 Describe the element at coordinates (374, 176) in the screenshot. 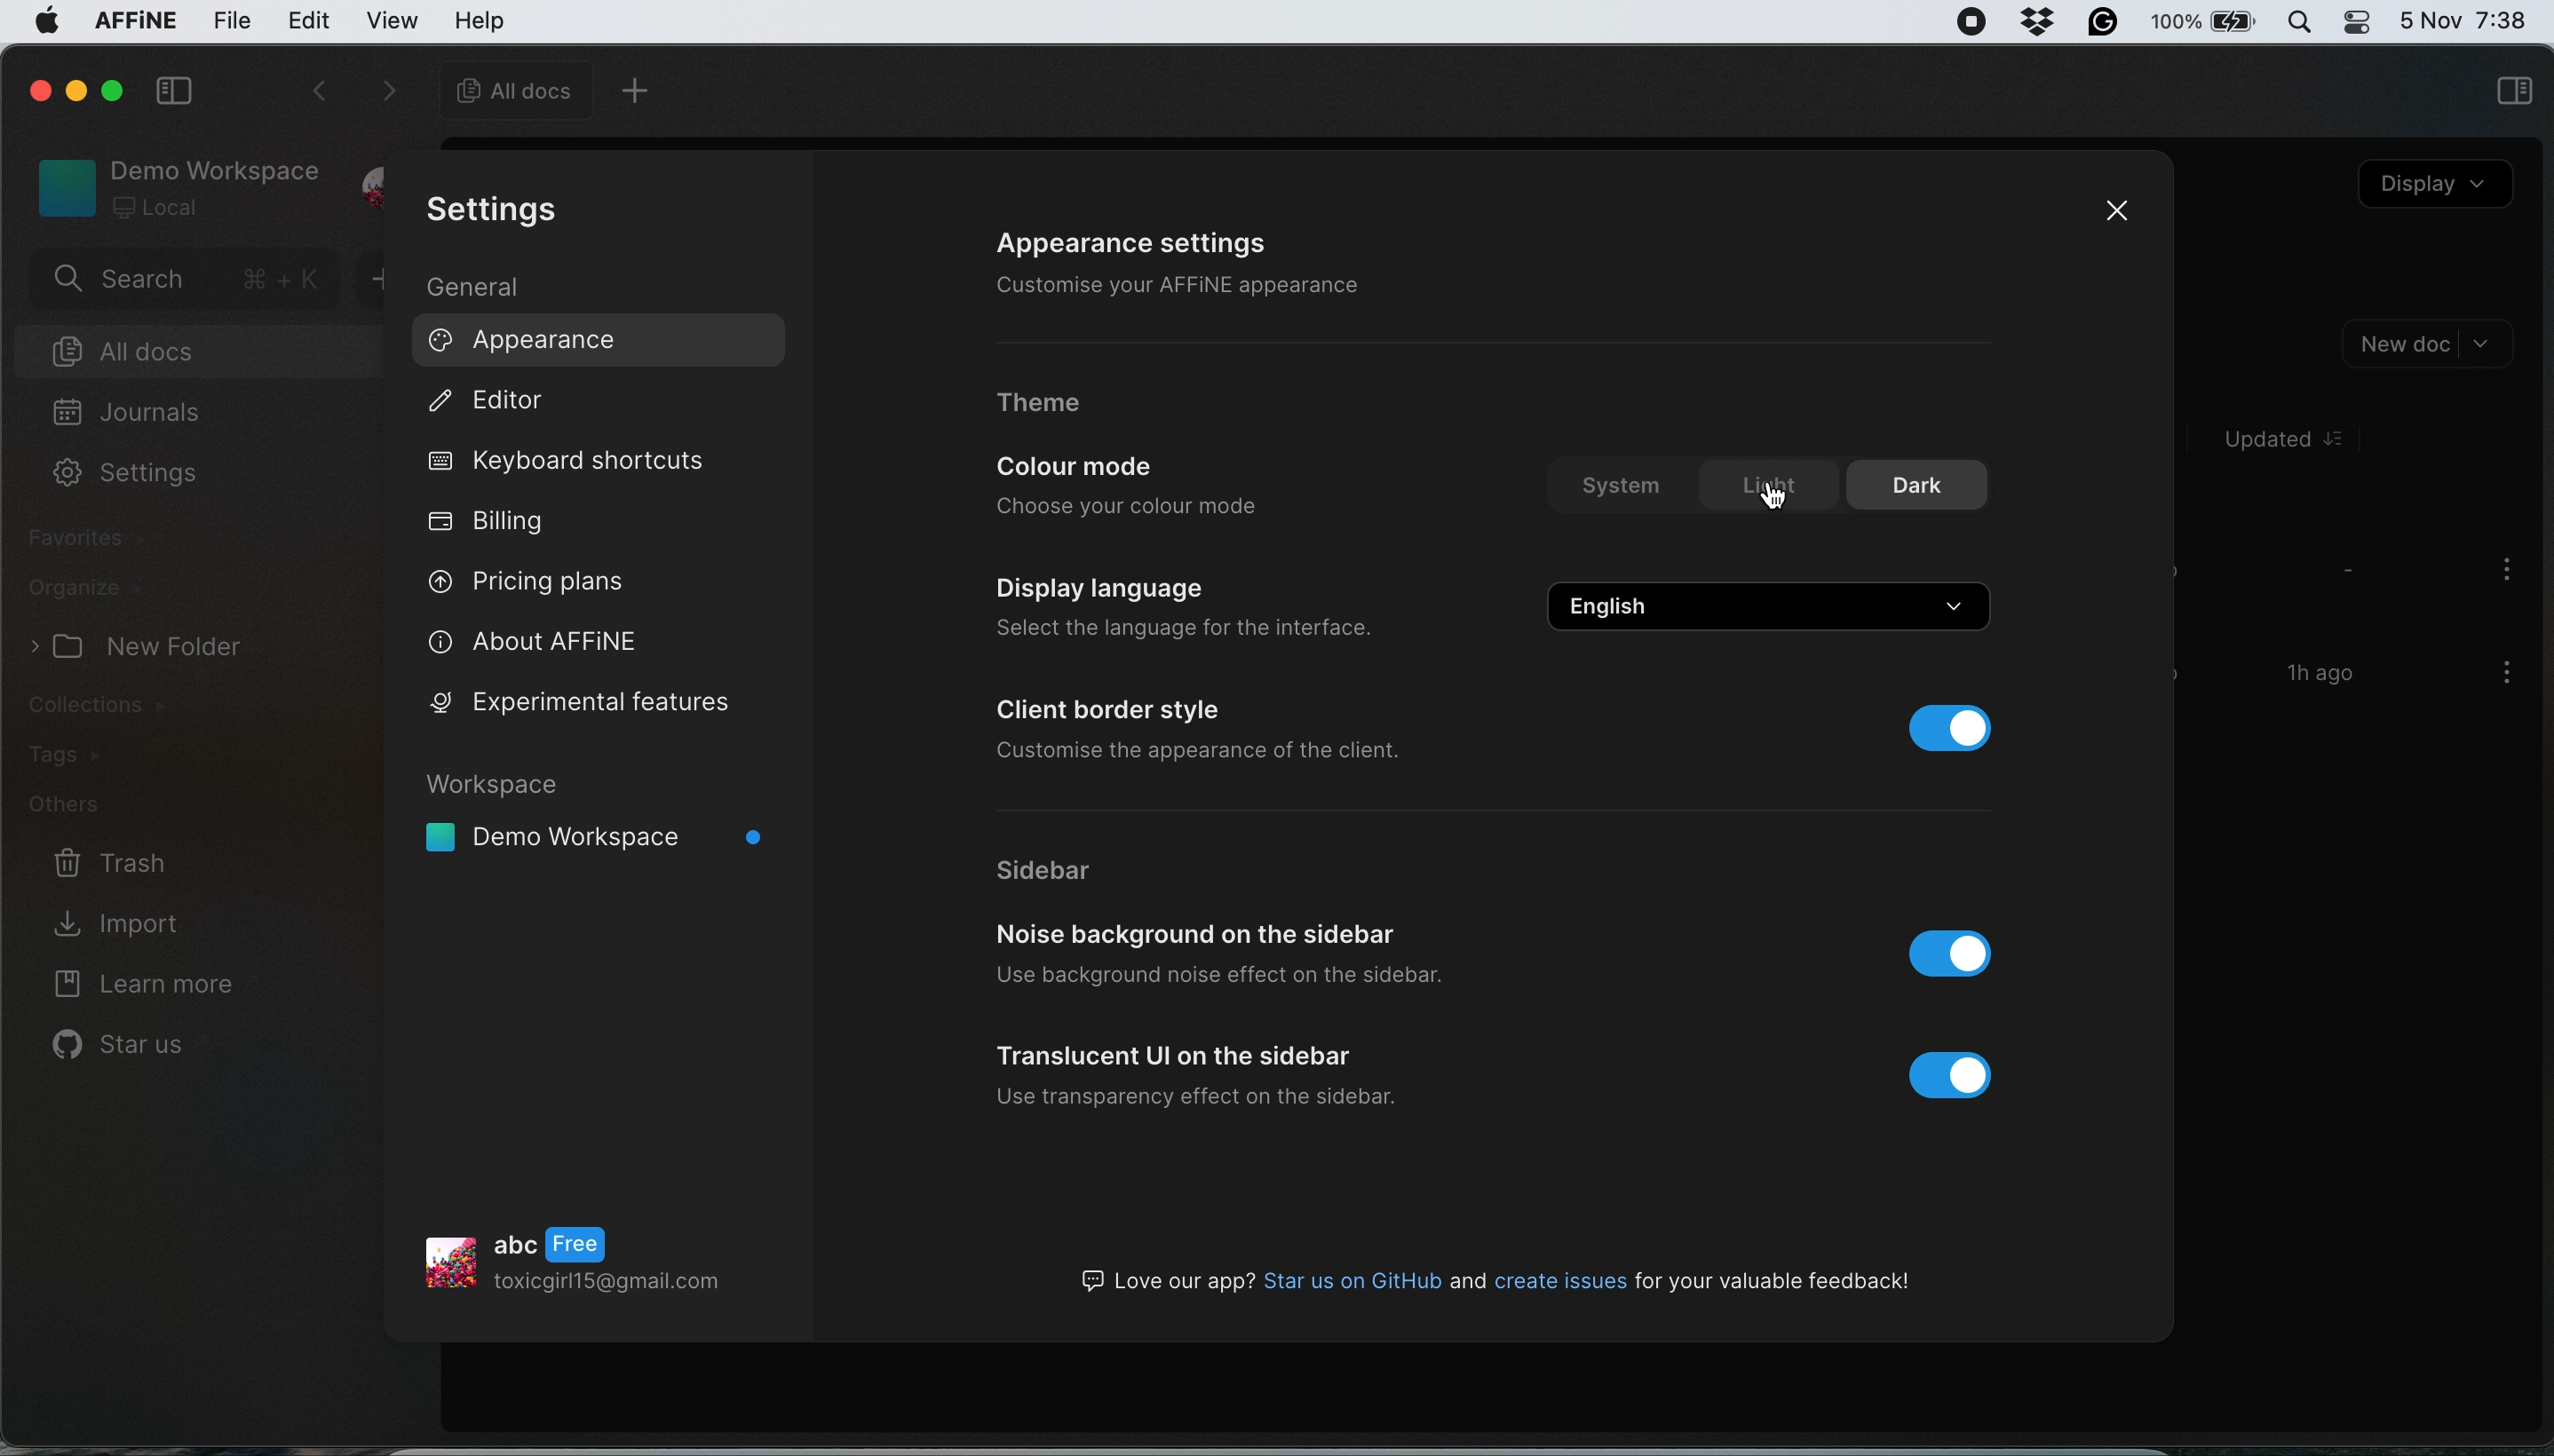

I see `profile` at that location.